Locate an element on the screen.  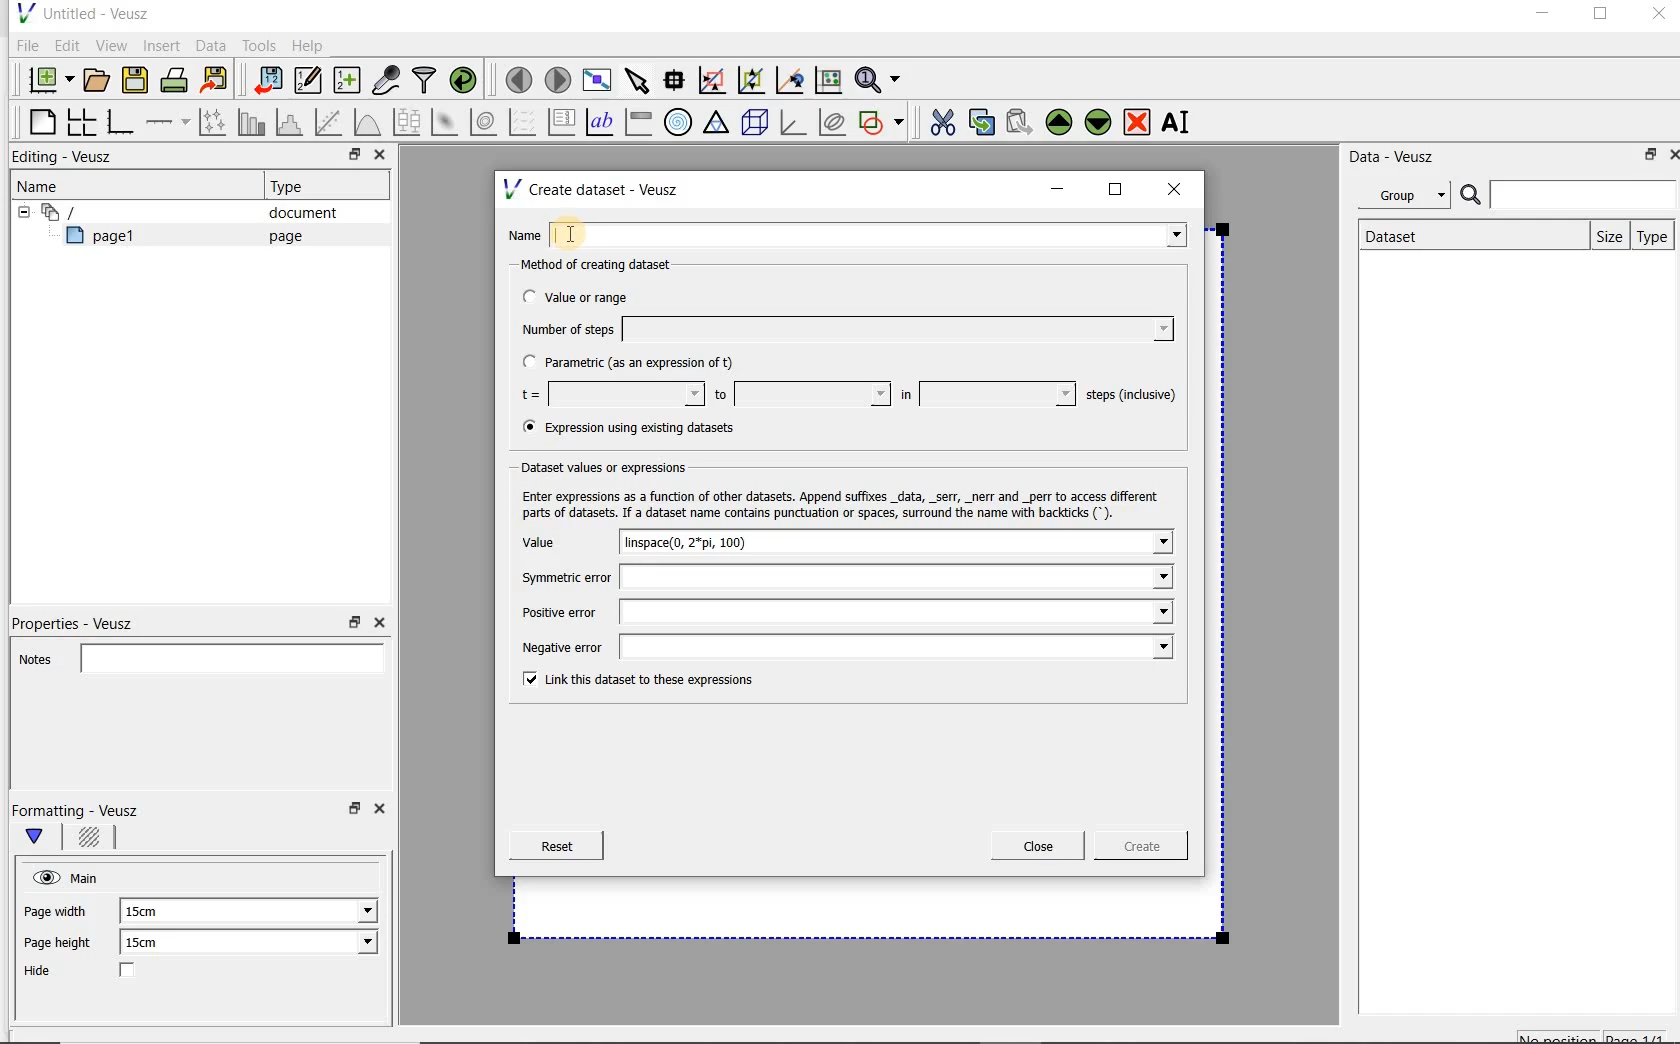
Document widget is located at coordinates (94, 212).